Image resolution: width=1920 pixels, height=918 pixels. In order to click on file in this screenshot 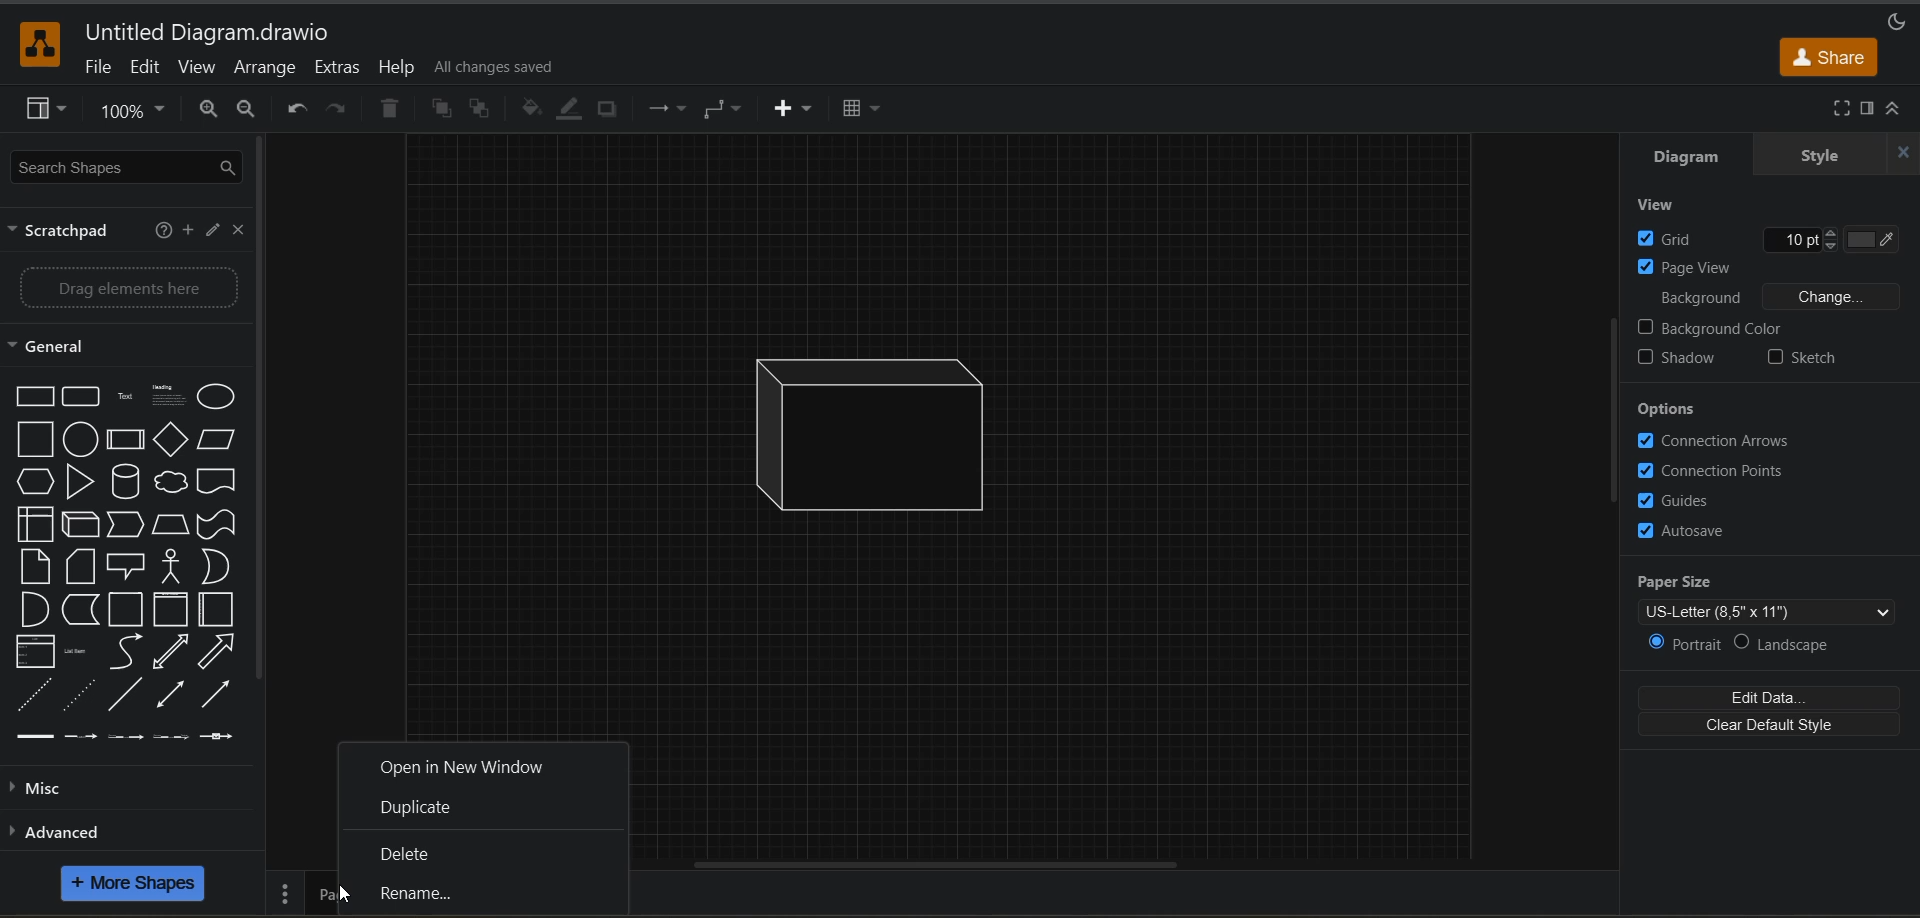, I will do `click(96, 71)`.